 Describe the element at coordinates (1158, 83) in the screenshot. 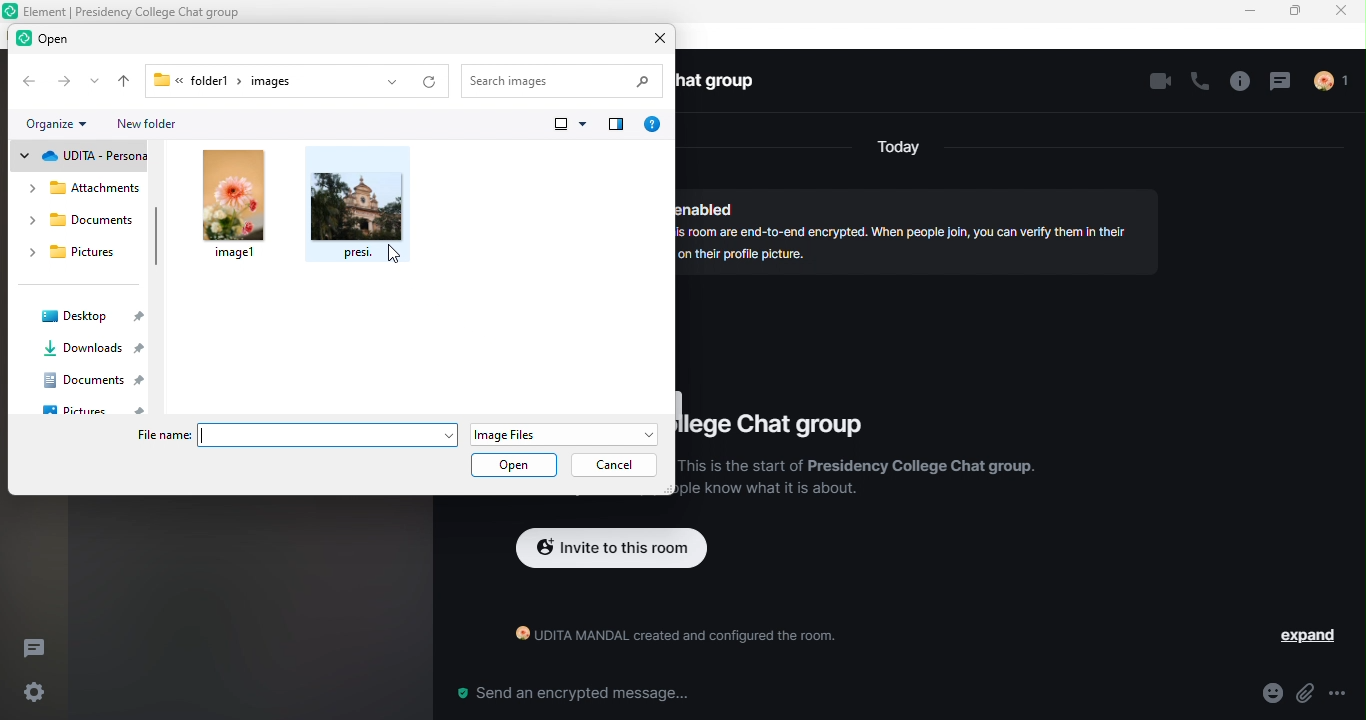

I see `video call` at that location.